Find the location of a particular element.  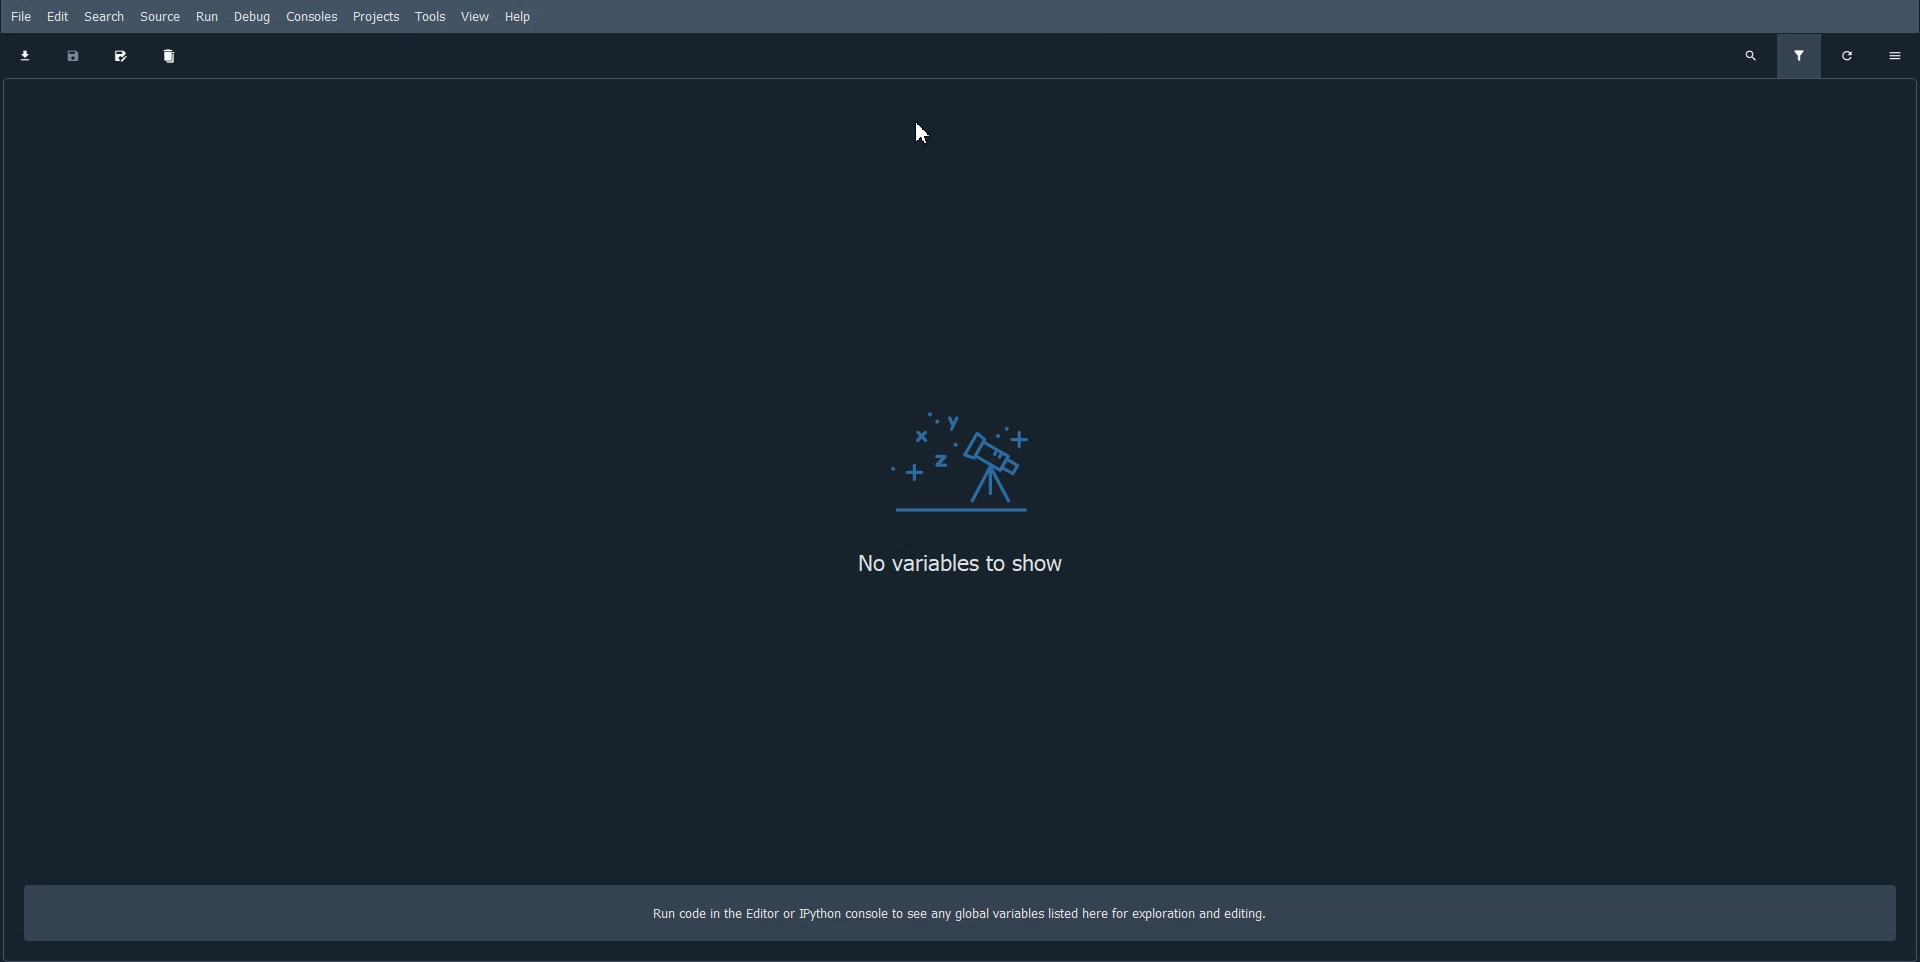

No variables to show is located at coordinates (973, 566).